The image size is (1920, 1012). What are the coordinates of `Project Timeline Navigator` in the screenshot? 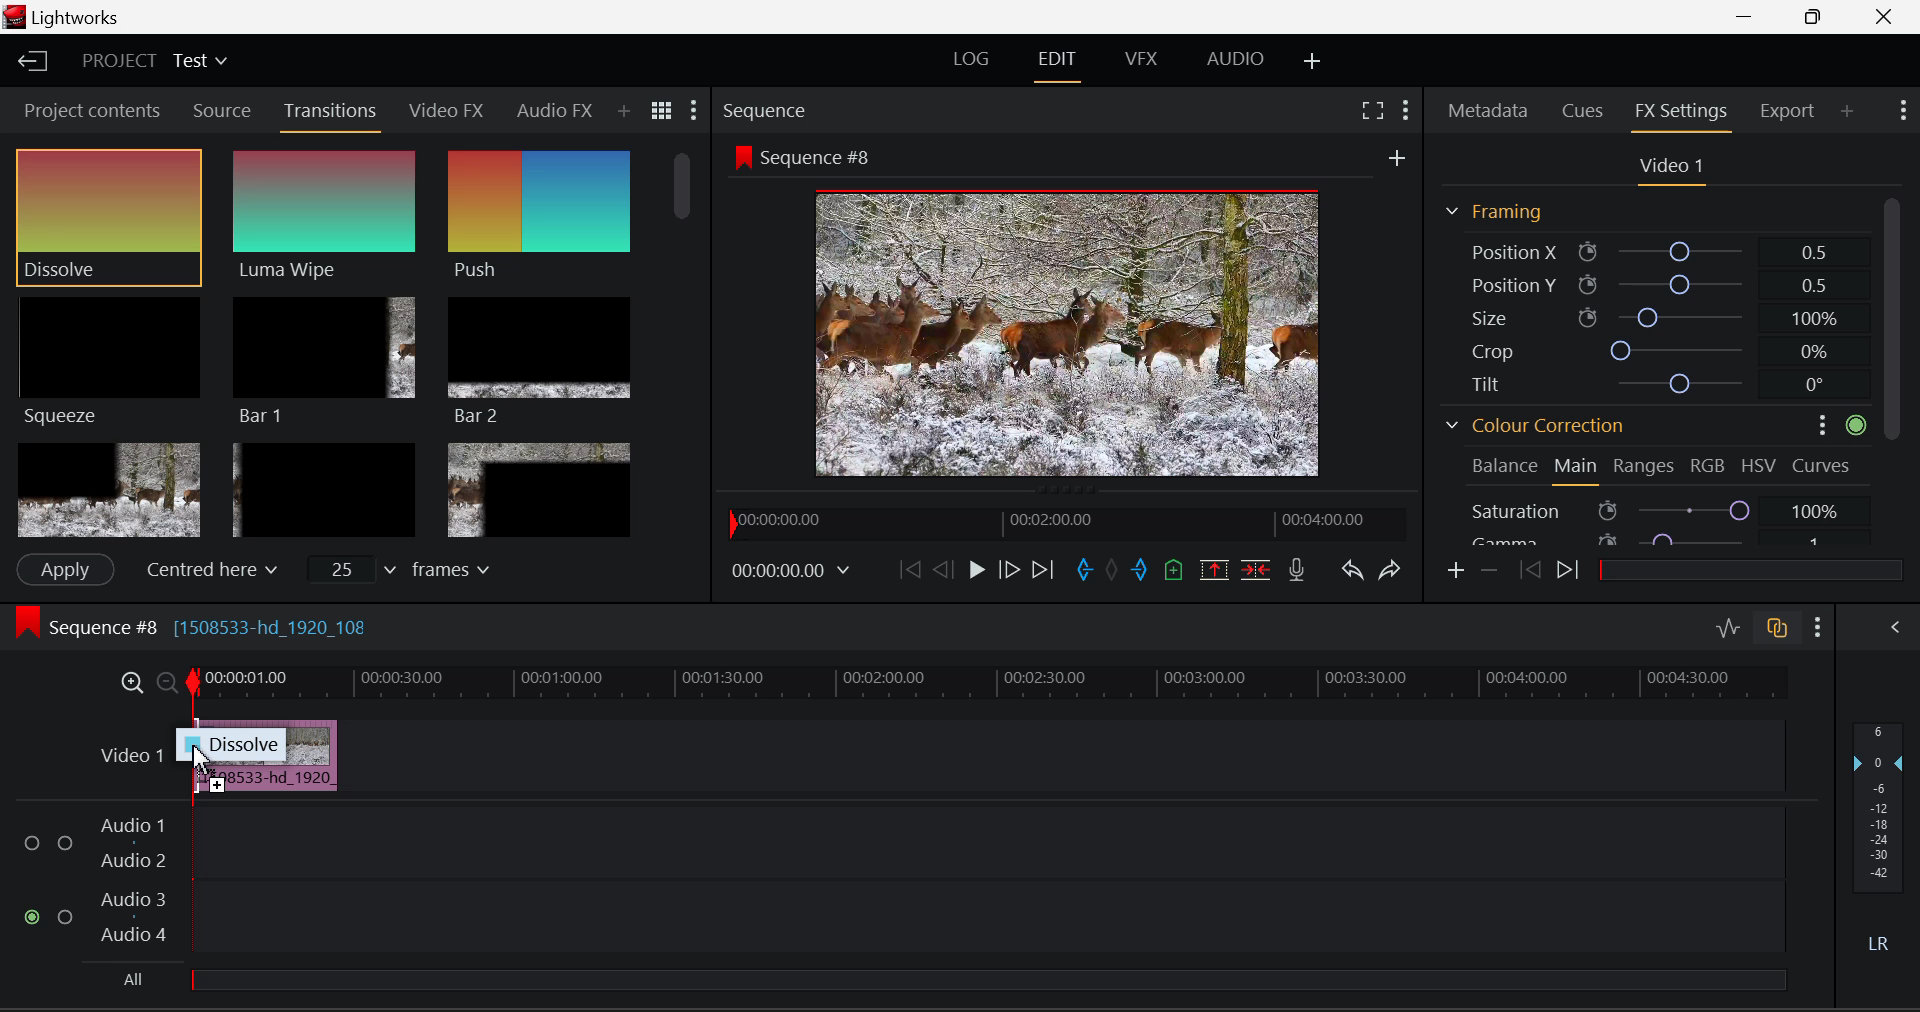 It's located at (1068, 521).